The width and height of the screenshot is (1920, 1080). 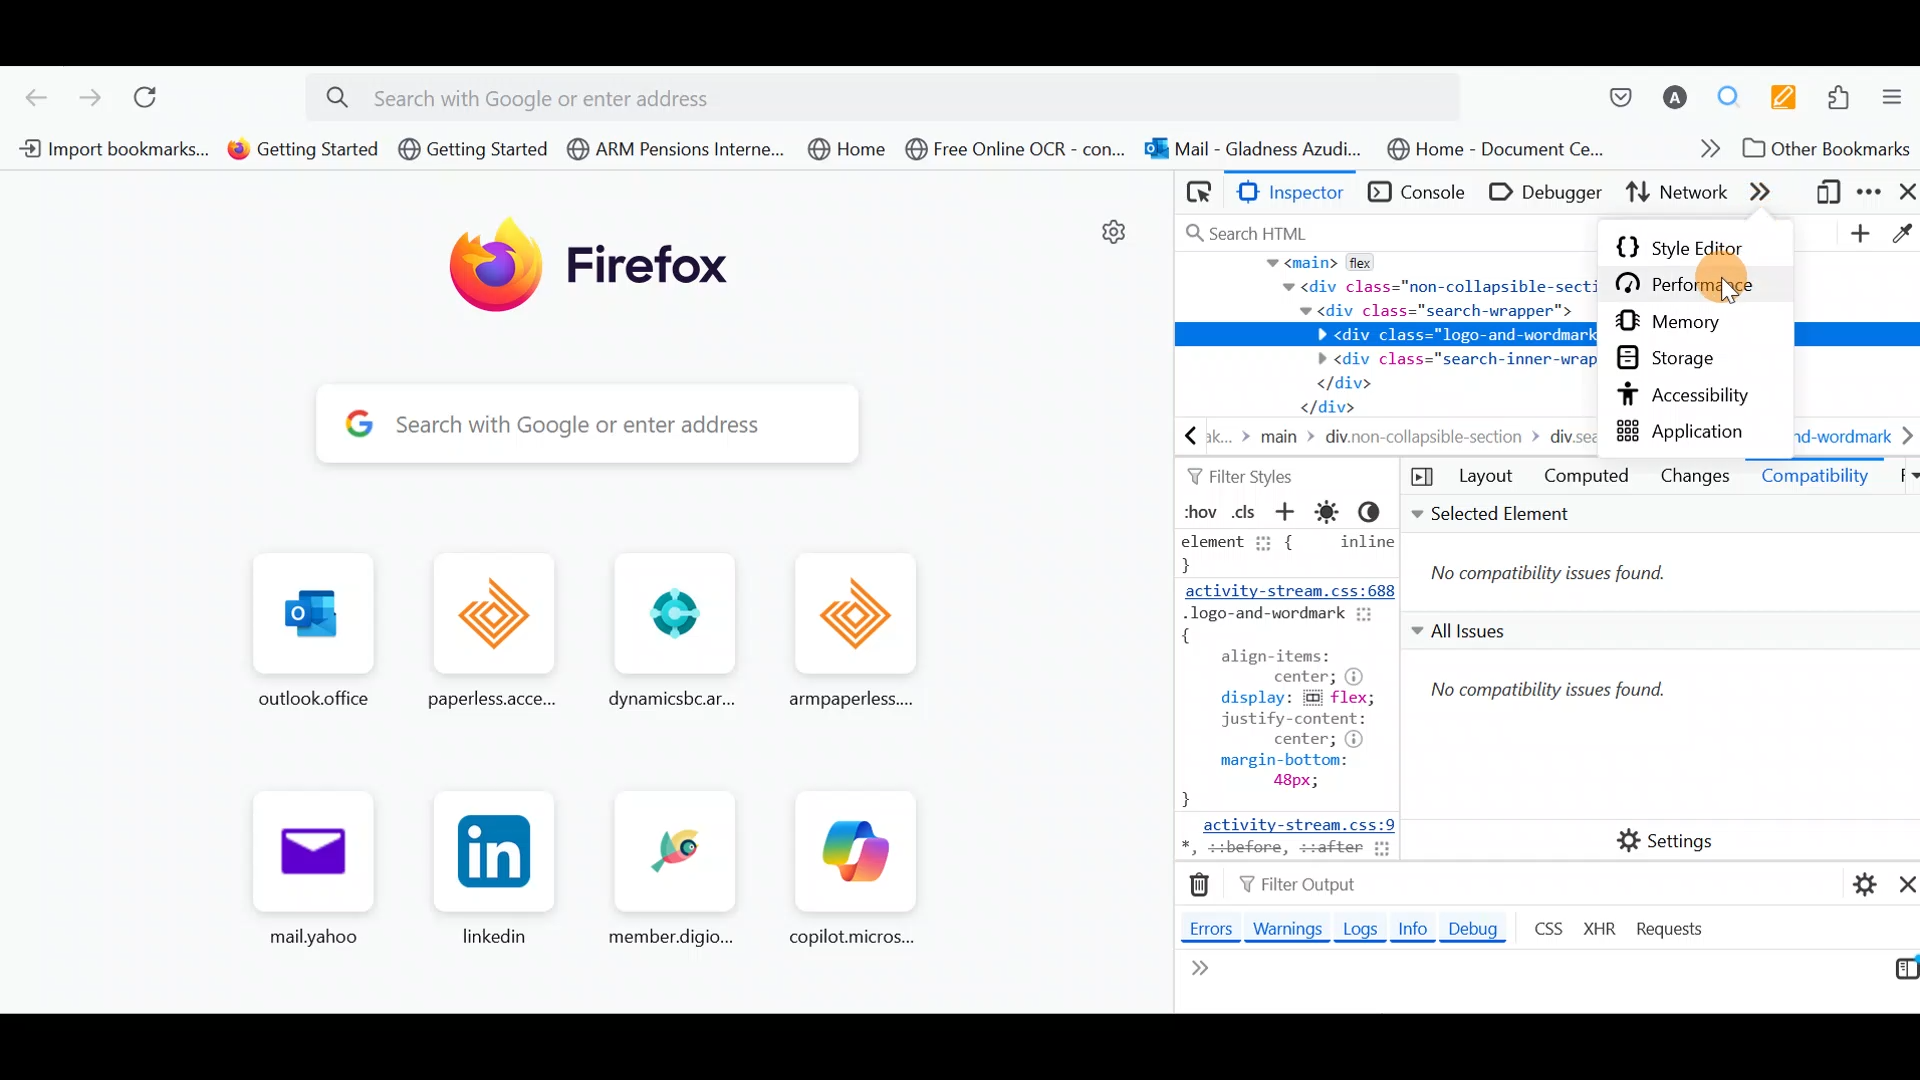 I want to click on Toggle dark color scheme simulation for the page, so click(x=1379, y=514).